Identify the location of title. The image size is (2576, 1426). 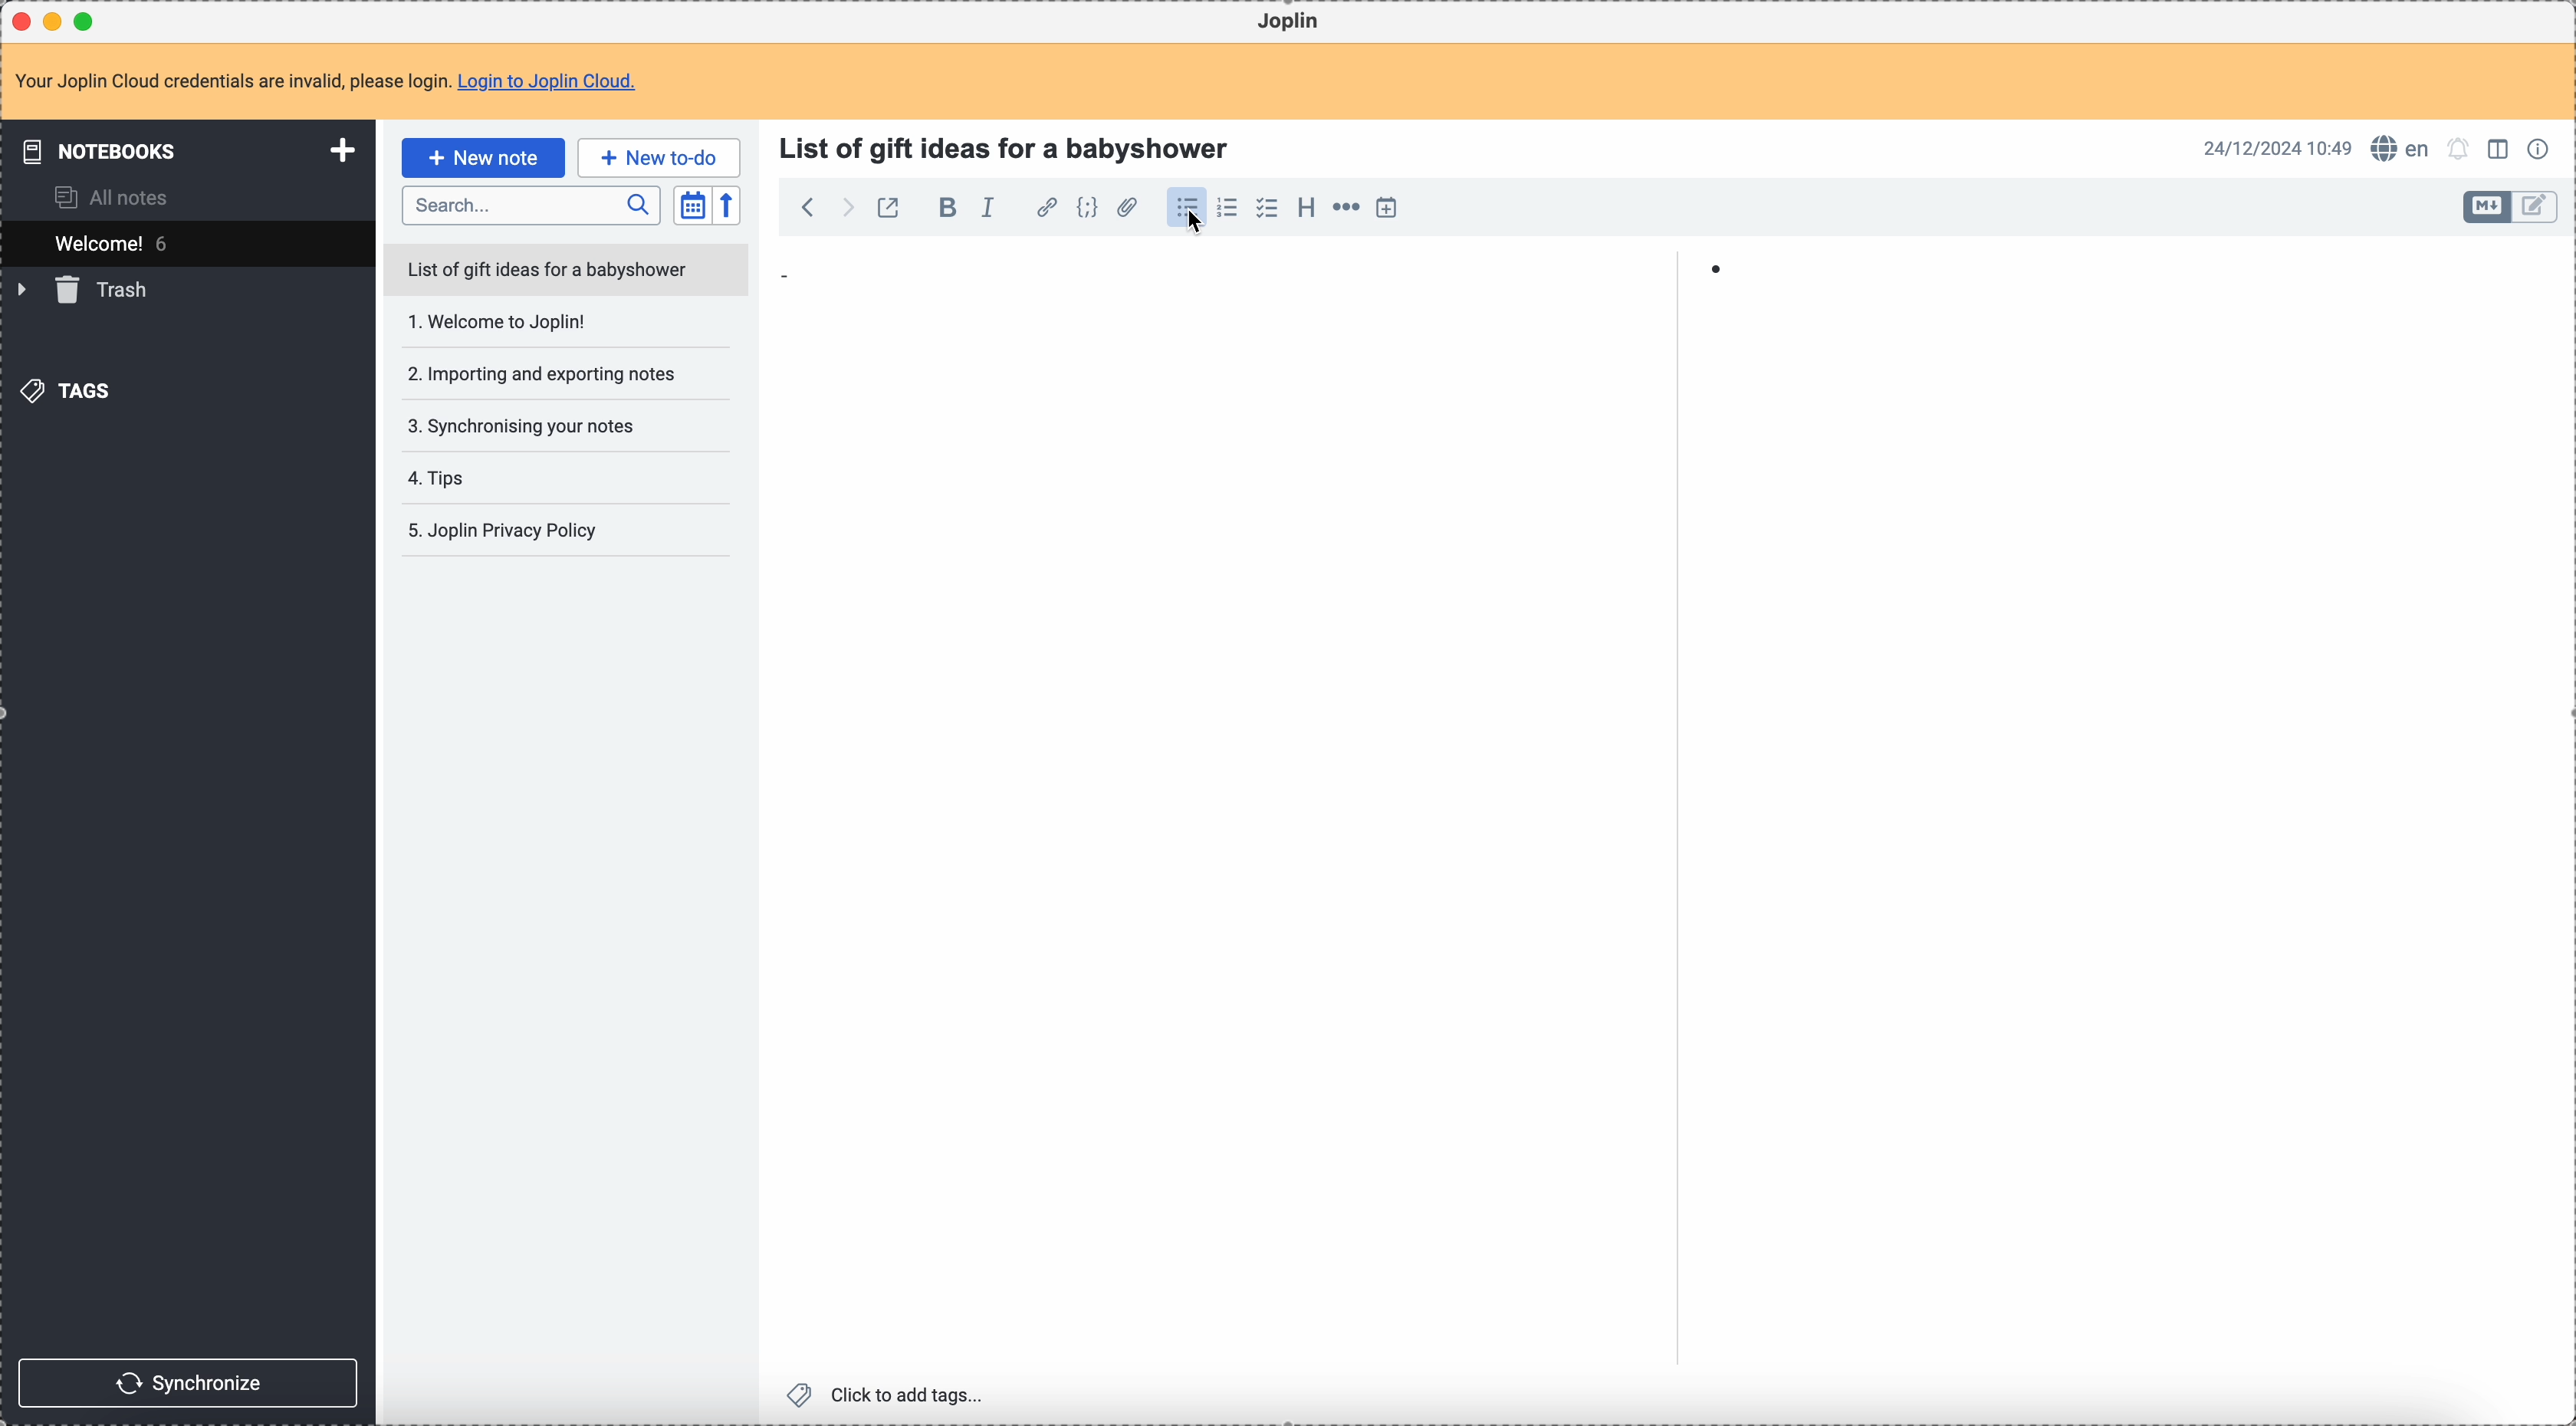
(1010, 145).